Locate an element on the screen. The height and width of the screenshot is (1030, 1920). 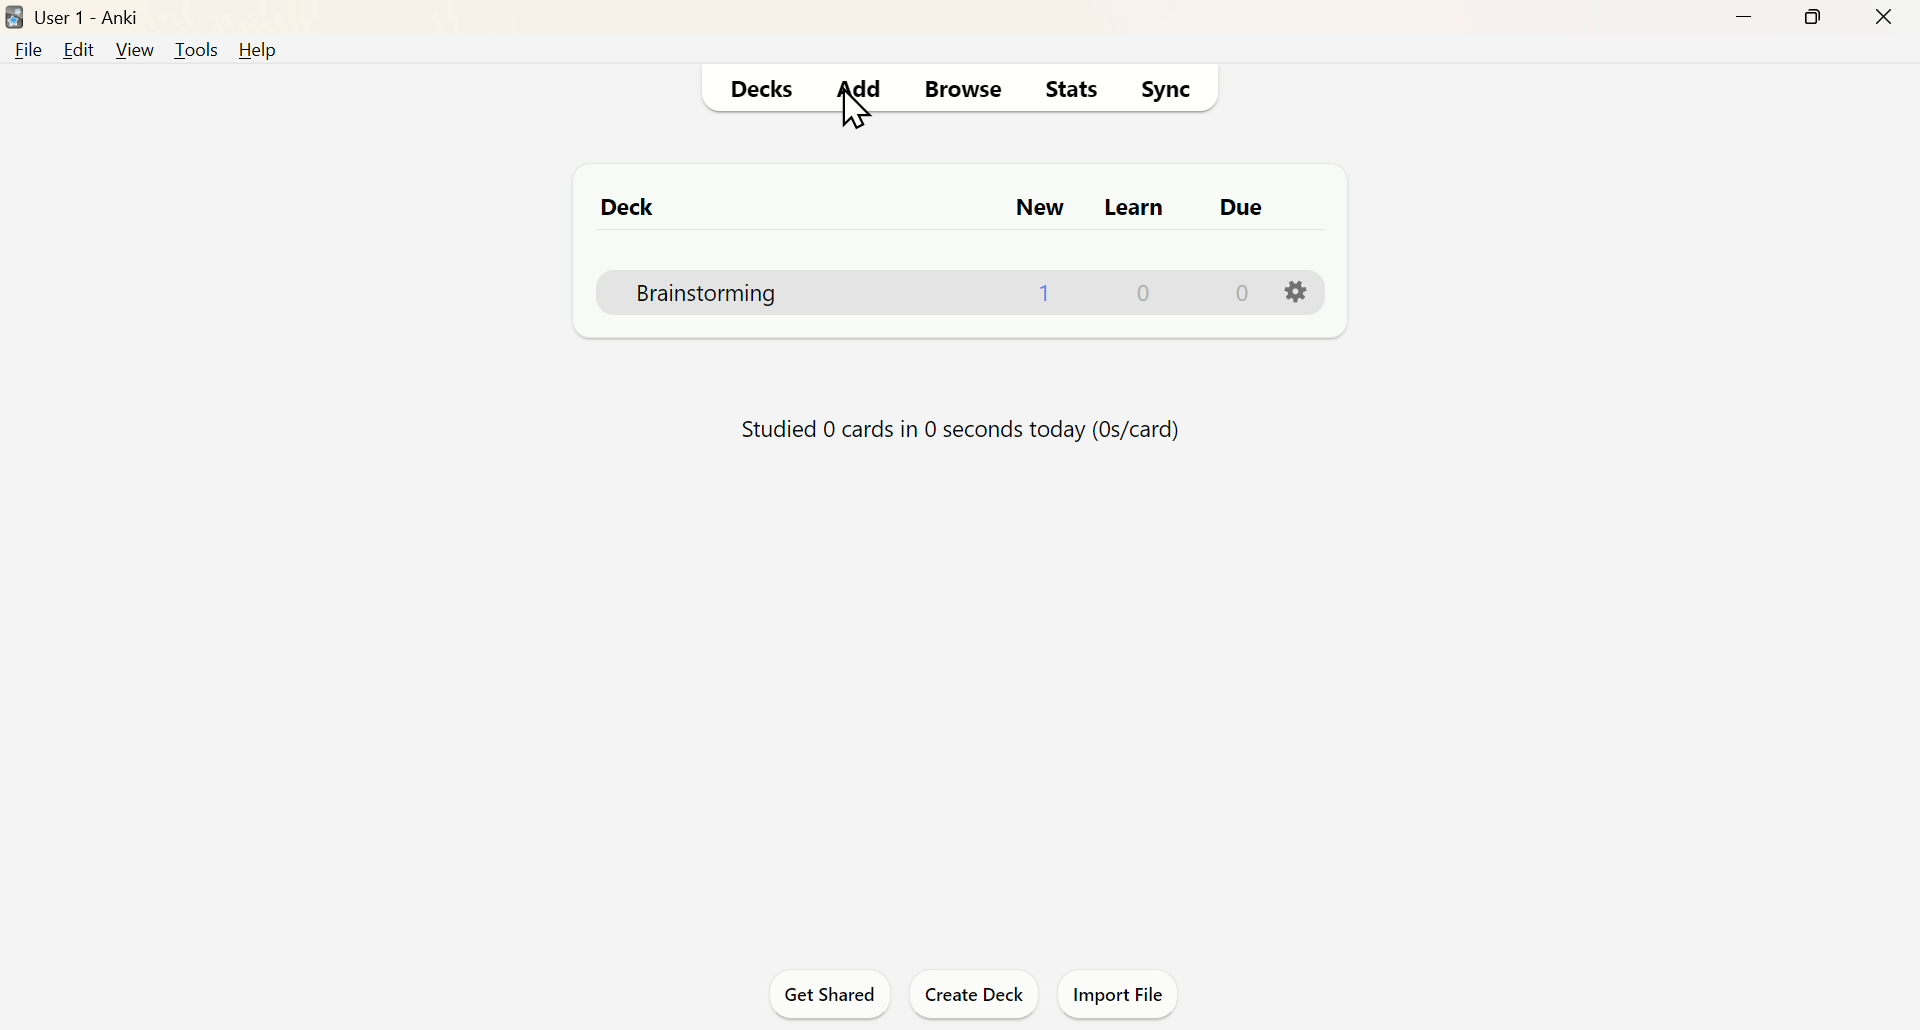
User 1 - Anki is located at coordinates (99, 15).